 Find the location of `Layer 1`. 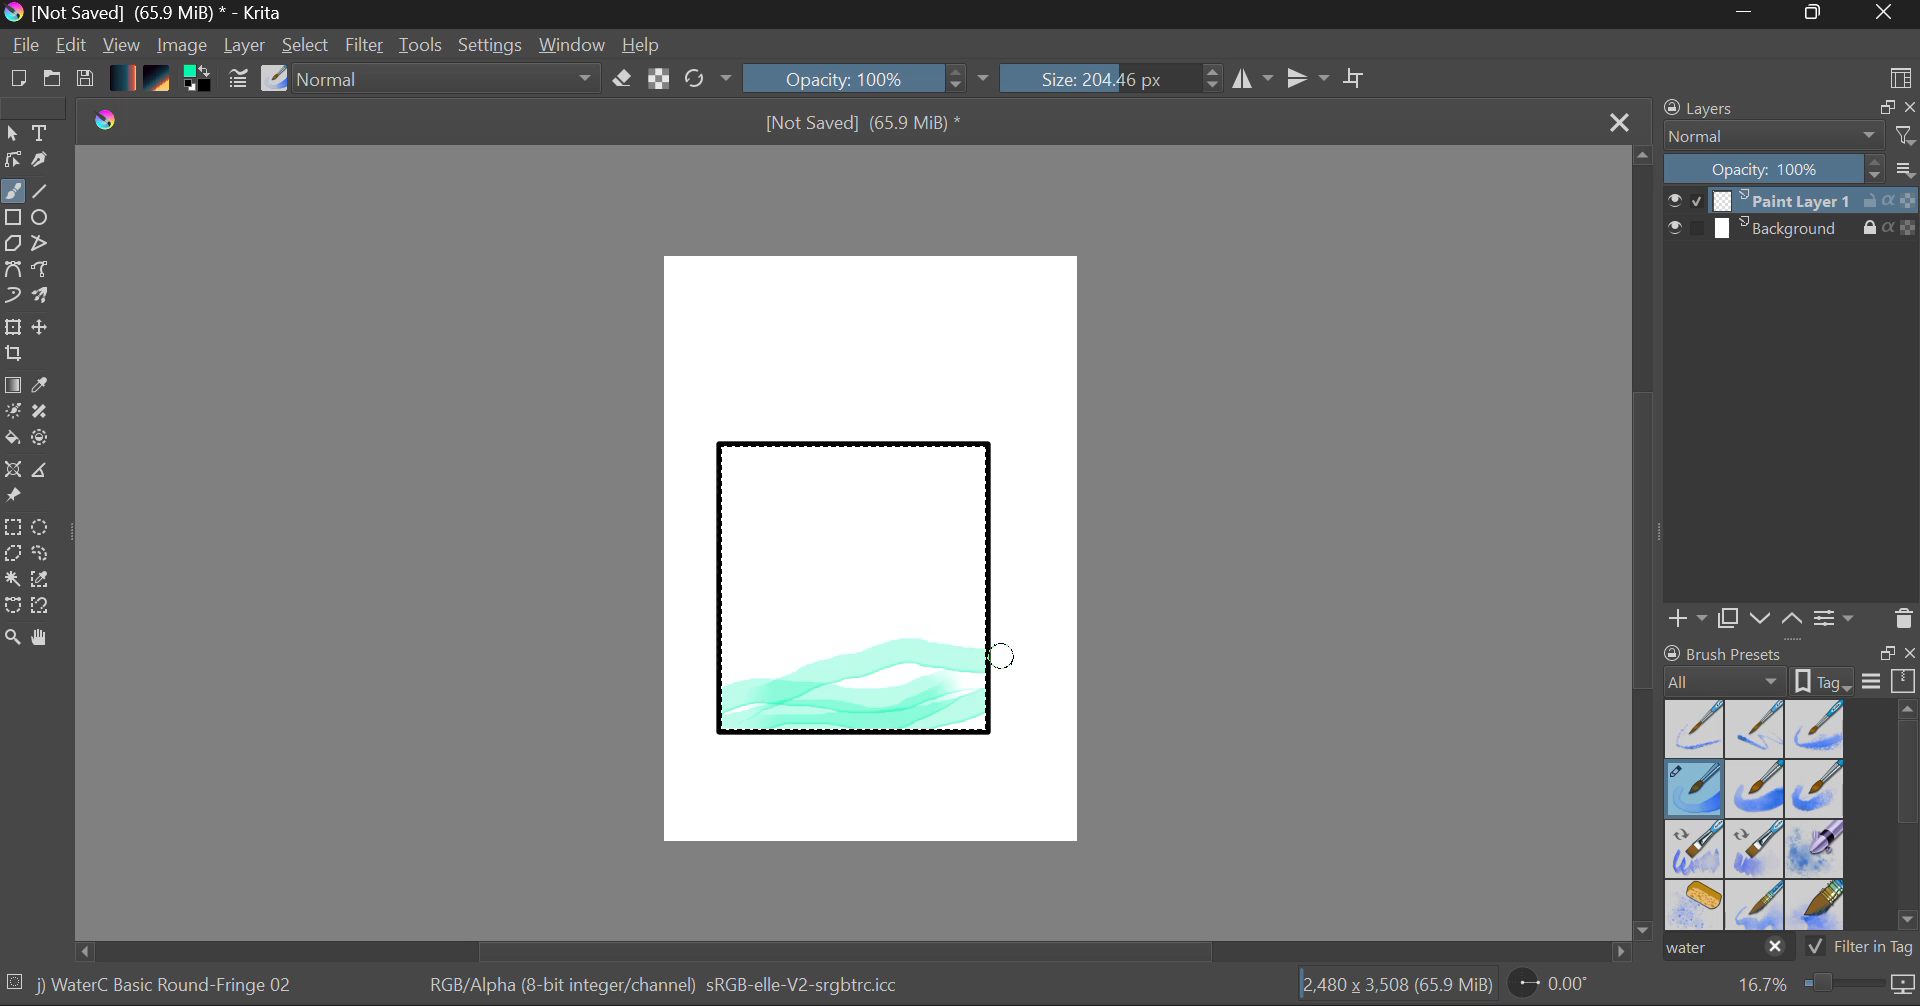

Layer 1 is located at coordinates (1793, 203).